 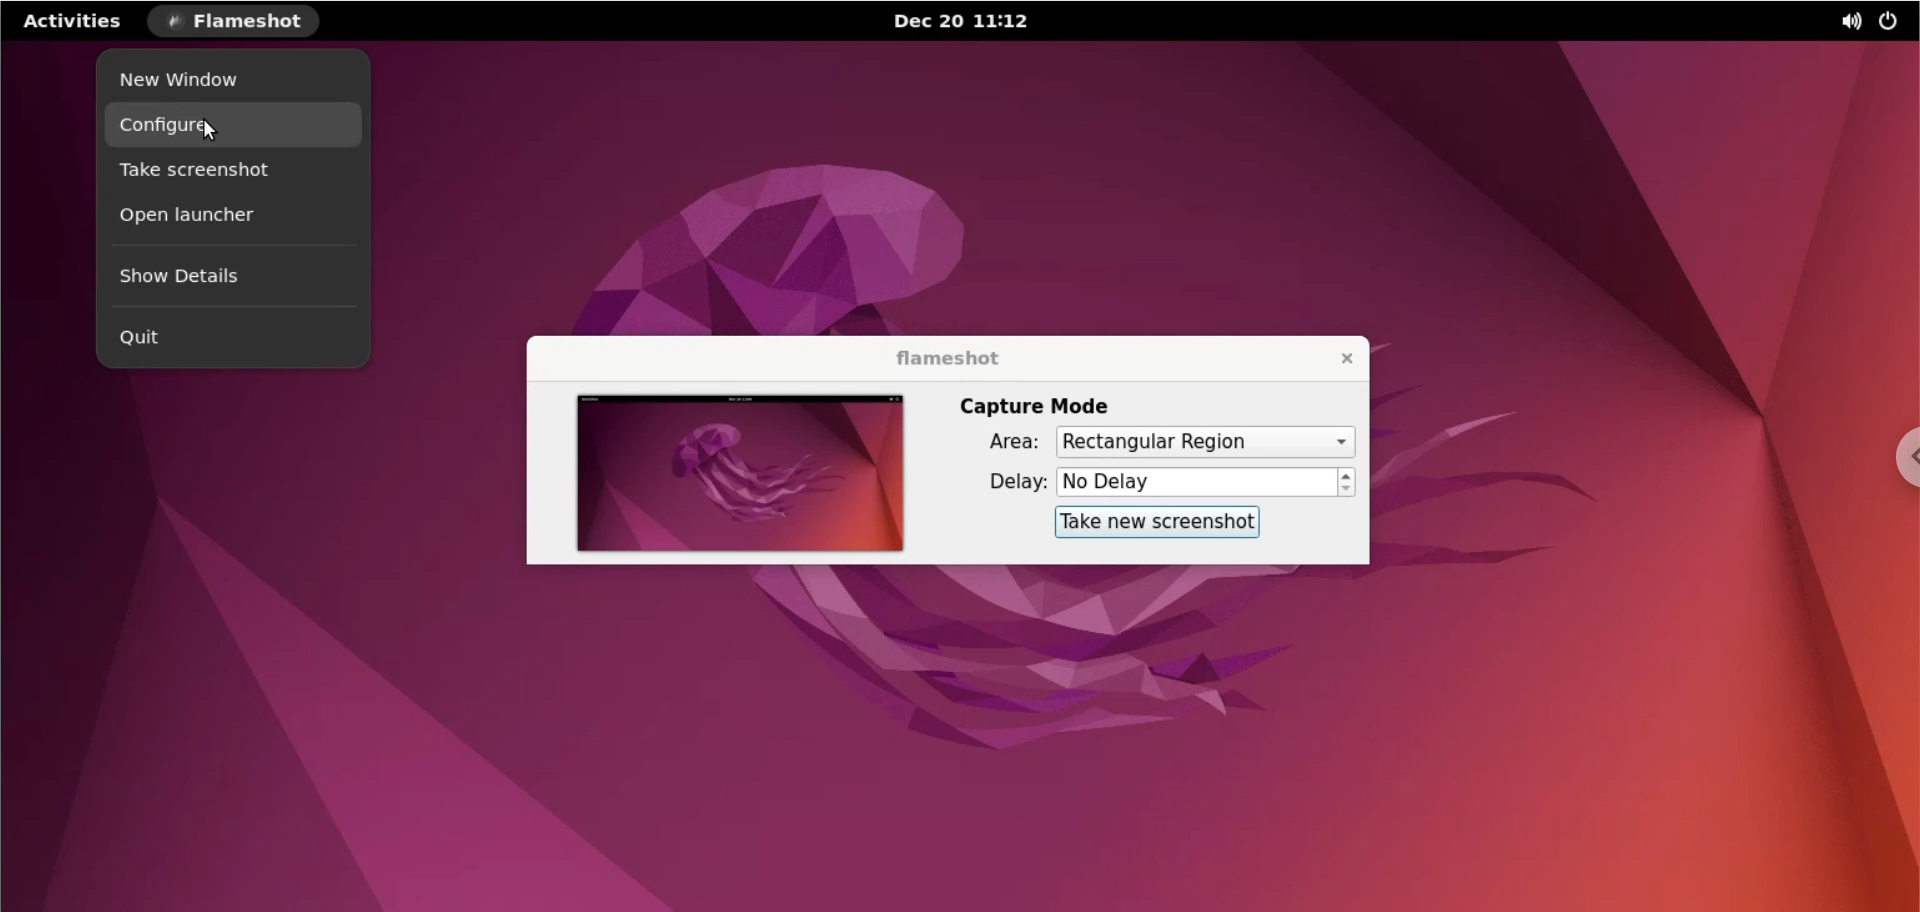 What do you see at coordinates (962, 21) in the screenshot?
I see `Dec 20 11:12` at bounding box center [962, 21].